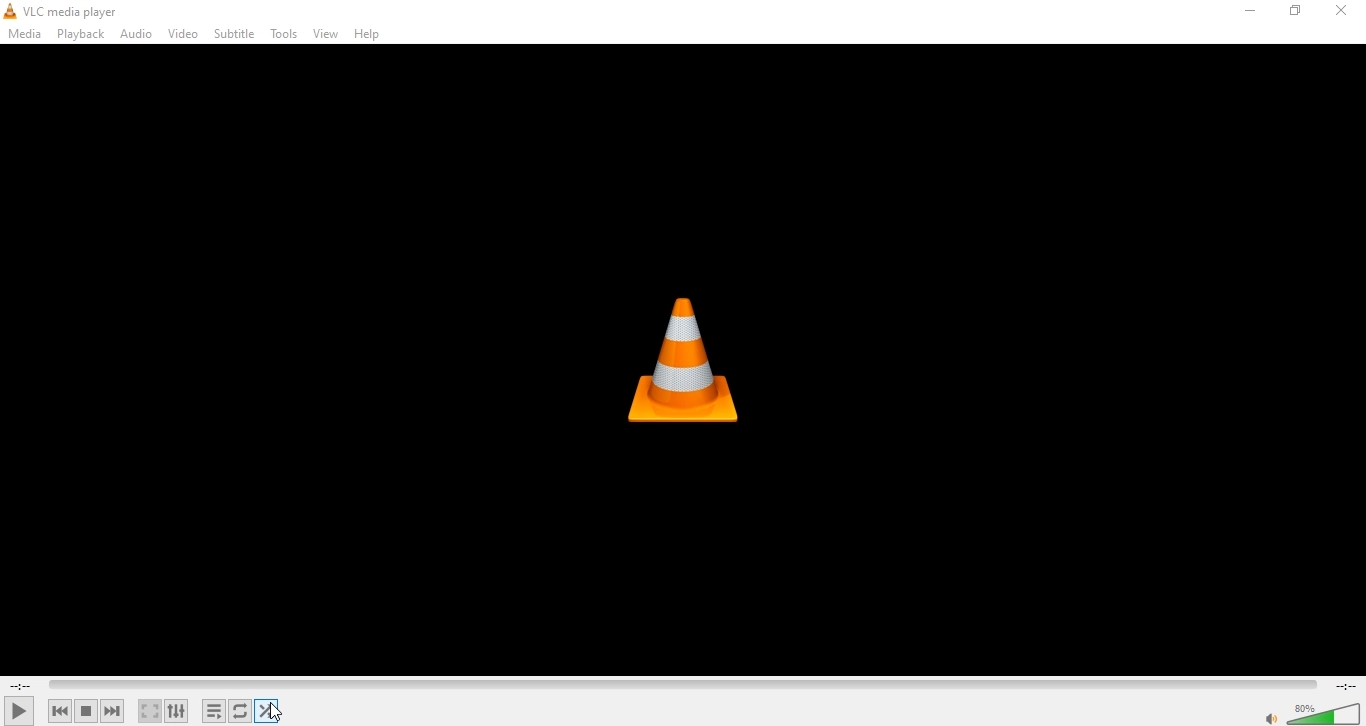 Image resolution: width=1366 pixels, height=726 pixels. I want to click on elapsed time, so click(20, 685).